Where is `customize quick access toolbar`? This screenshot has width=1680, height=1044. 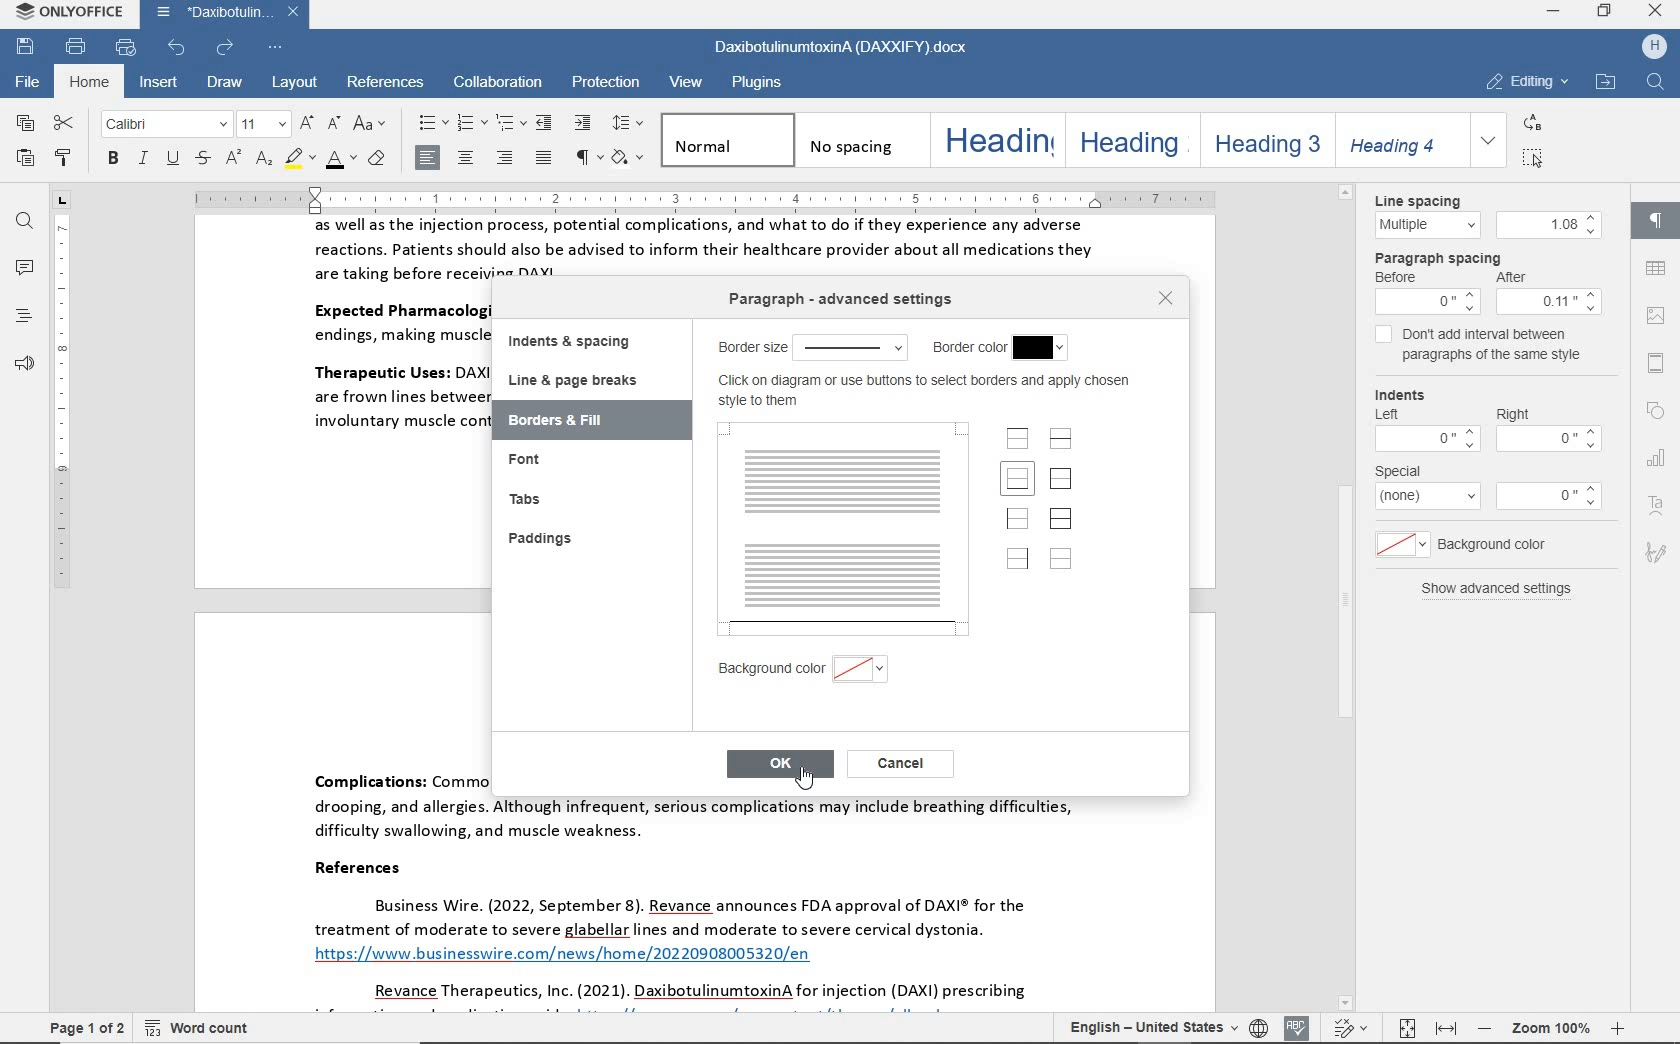 customize quick access toolbar is located at coordinates (273, 49).